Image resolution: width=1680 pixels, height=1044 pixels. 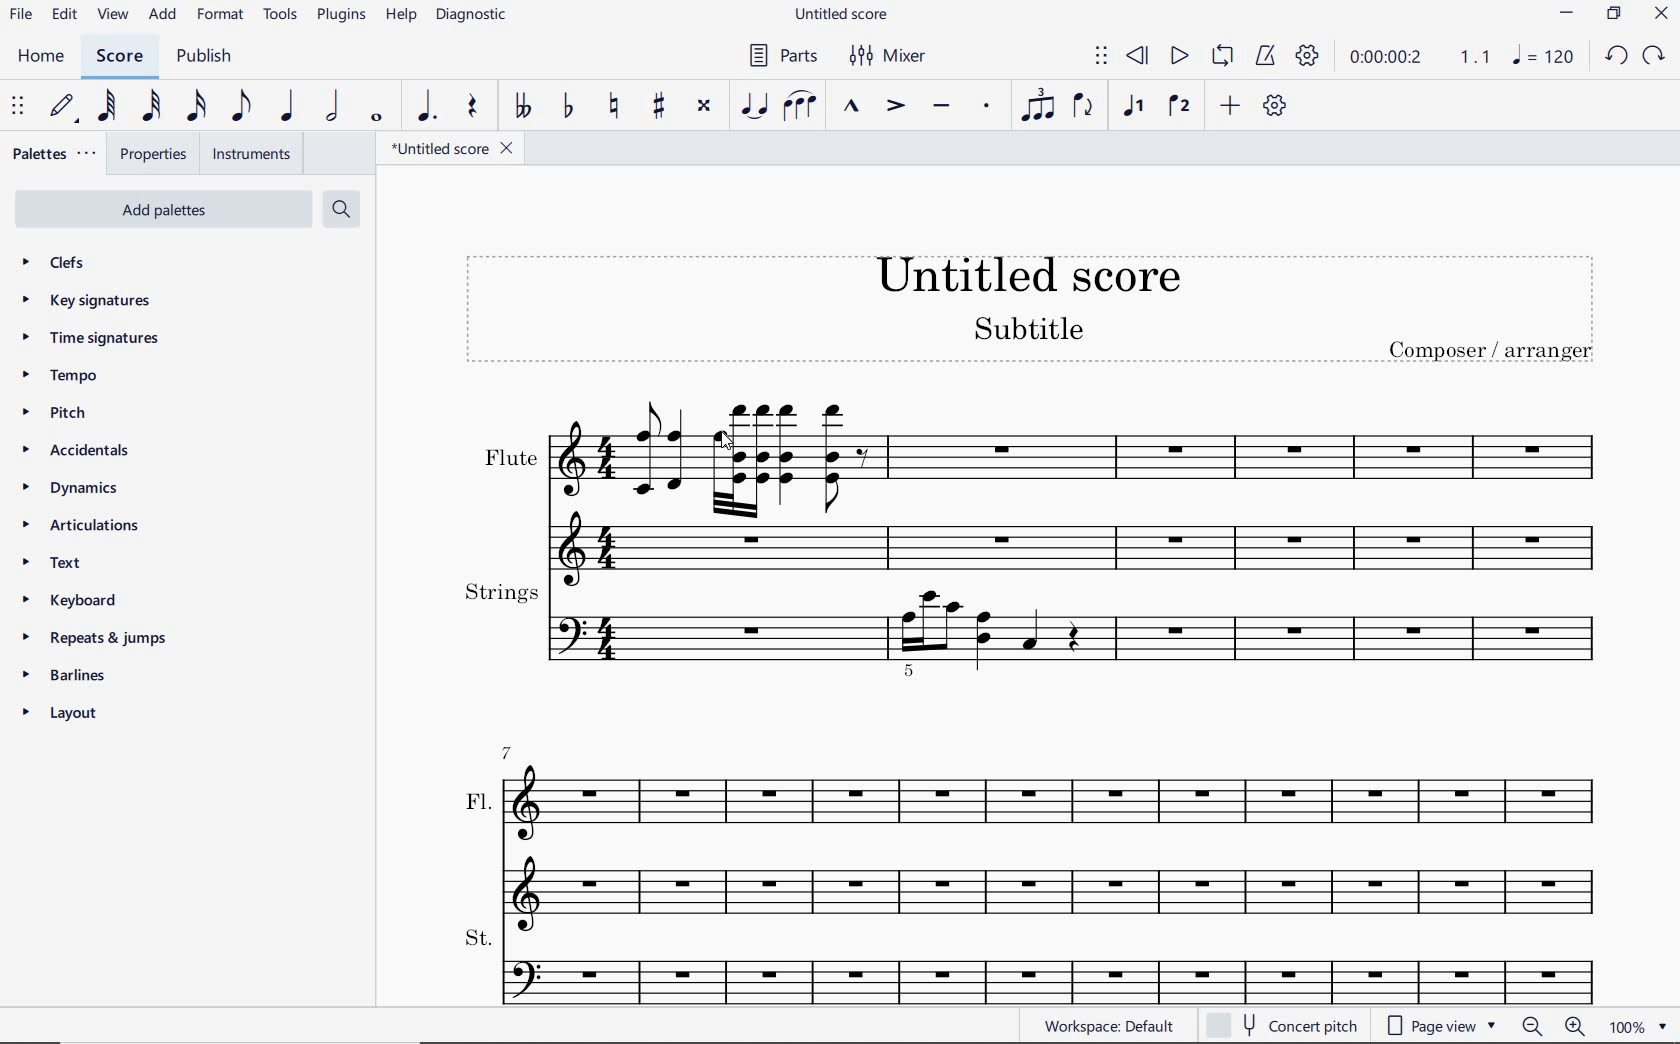 What do you see at coordinates (92, 602) in the screenshot?
I see `keyboard` at bounding box center [92, 602].